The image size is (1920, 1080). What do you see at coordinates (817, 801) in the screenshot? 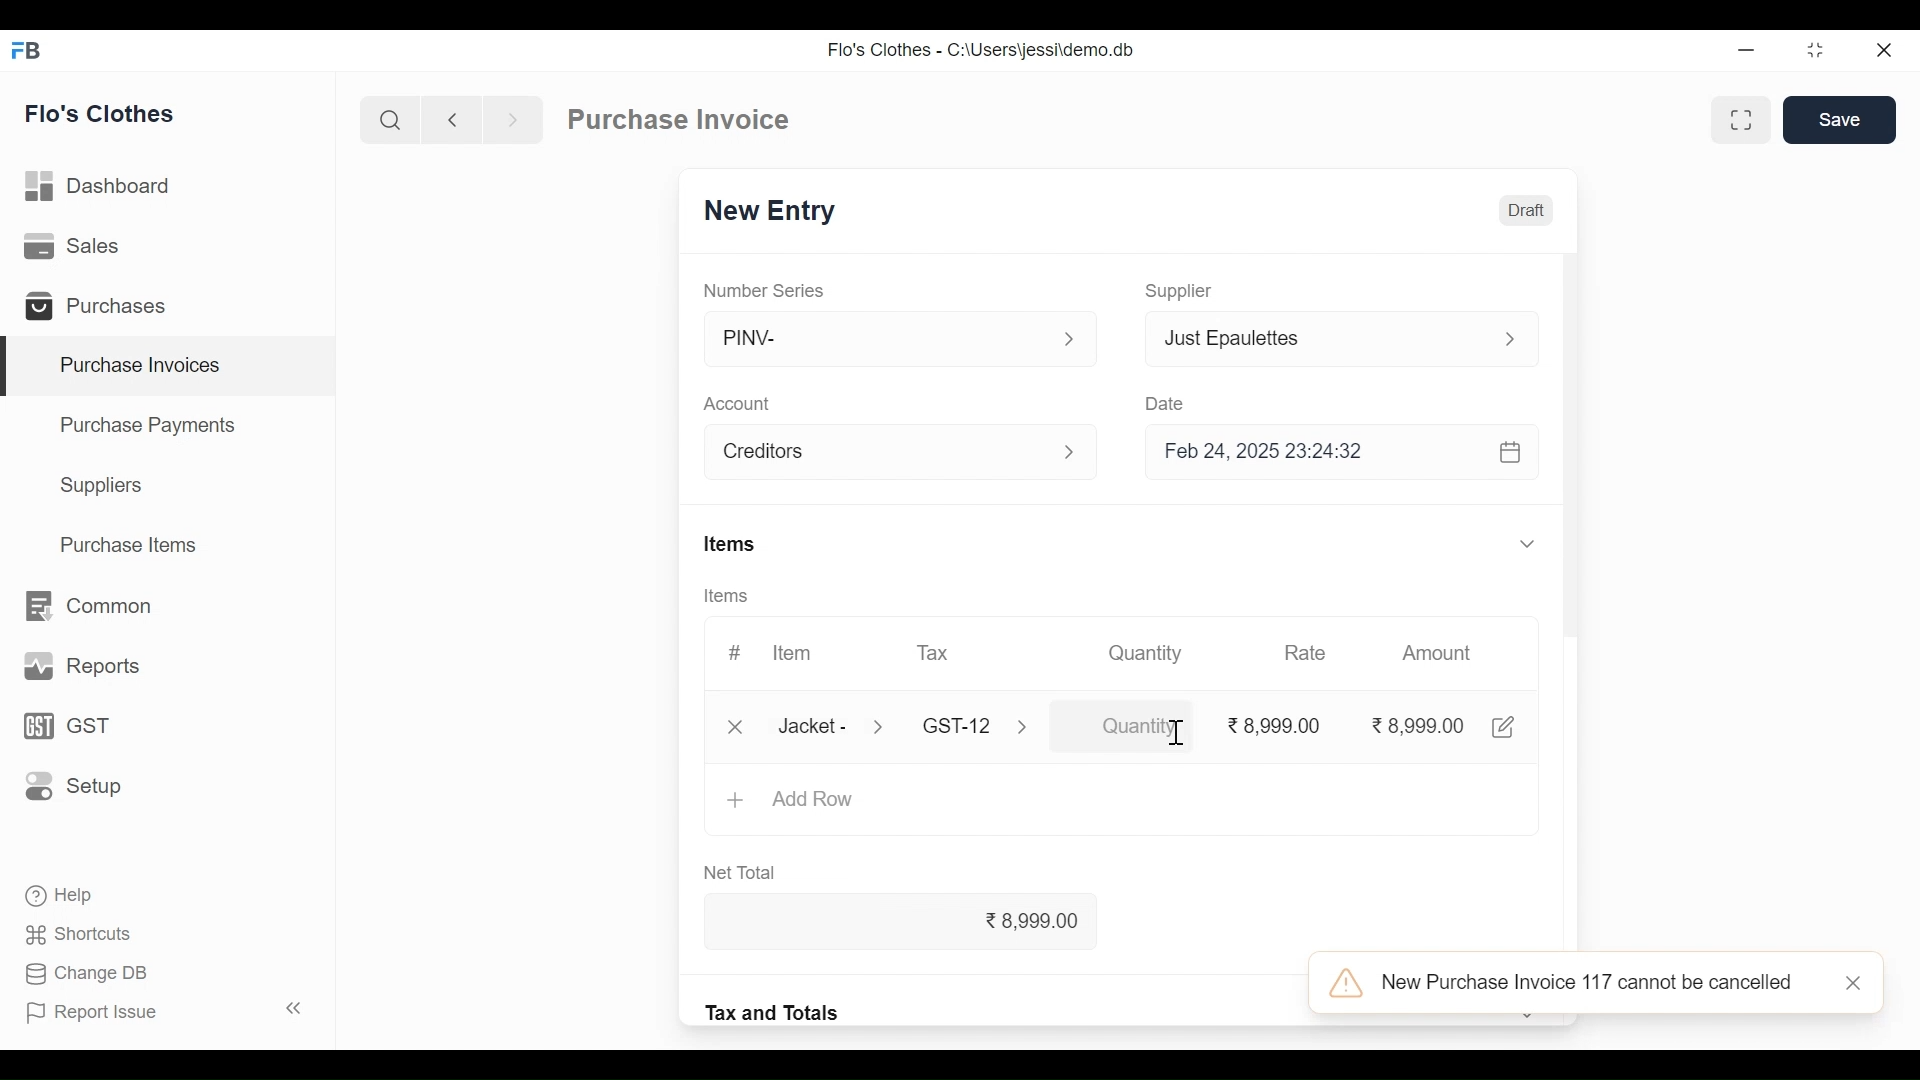
I see `Add Row` at bounding box center [817, 801].